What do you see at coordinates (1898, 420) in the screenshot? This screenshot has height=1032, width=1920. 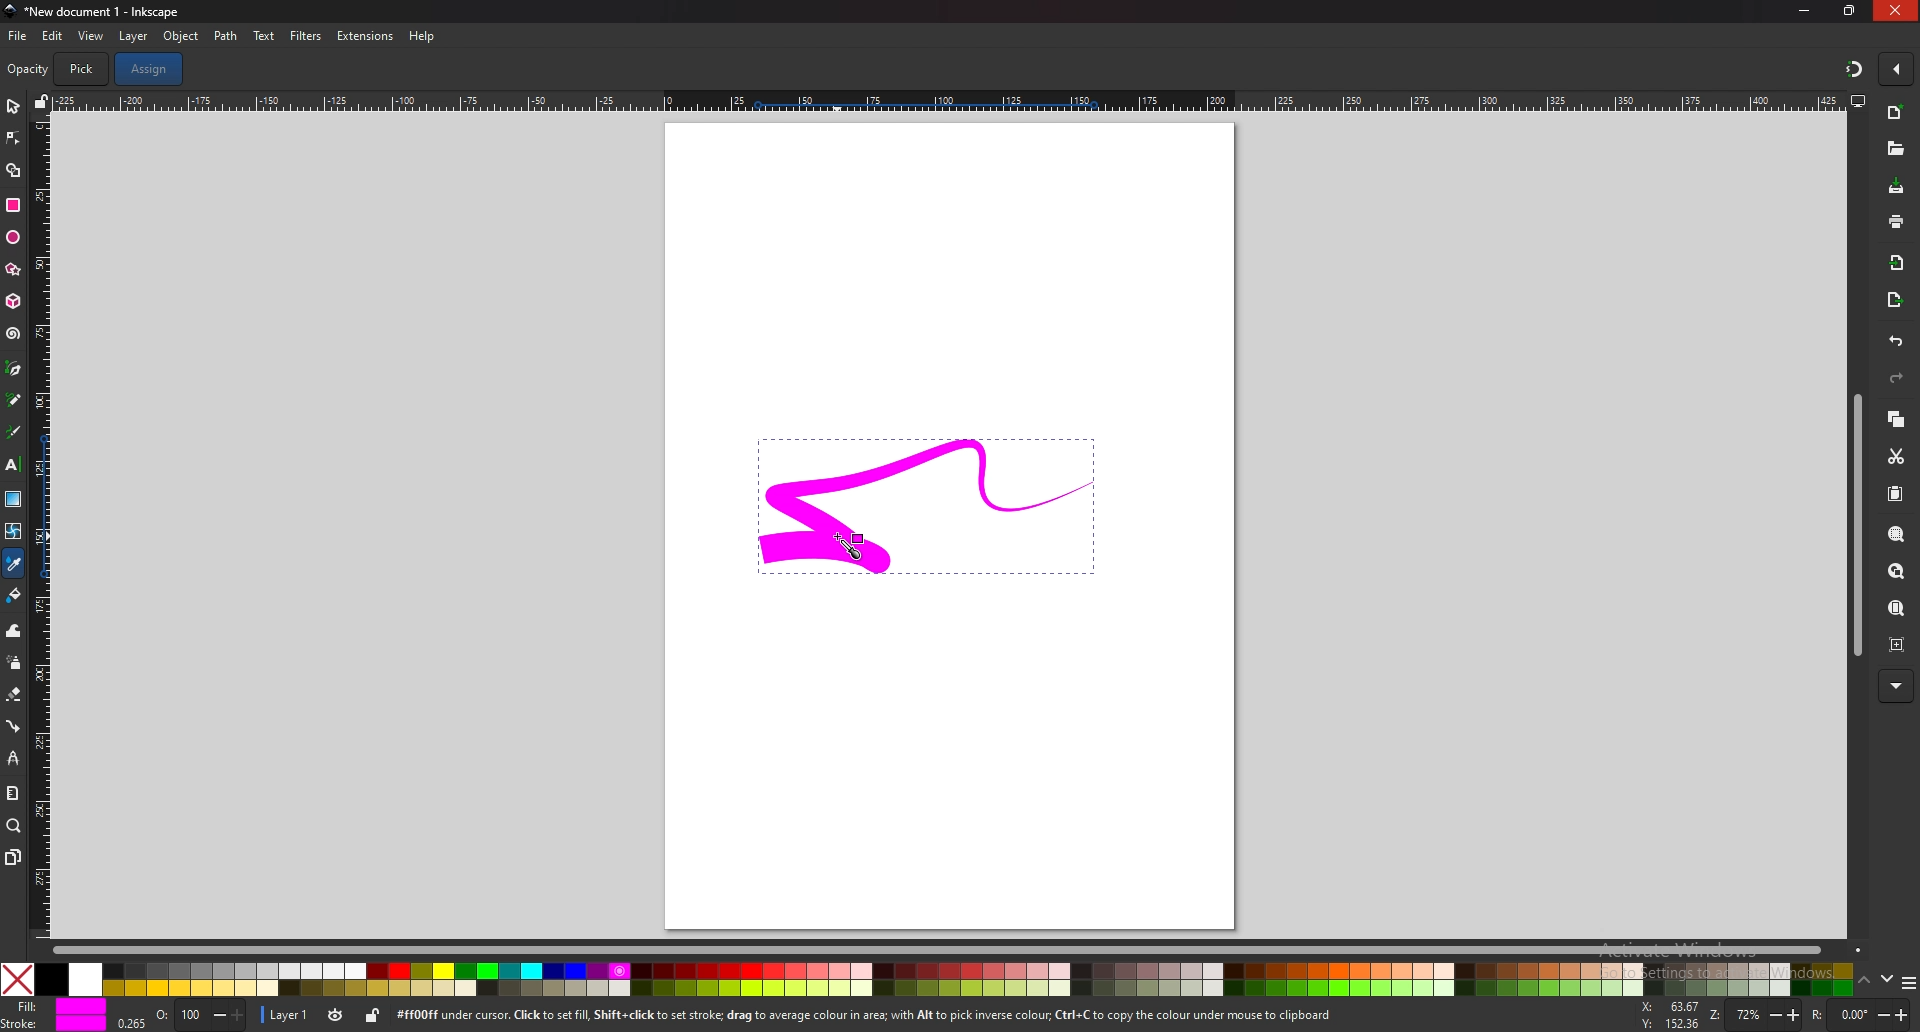 I see `copy` at bounding box center [1898, 420].